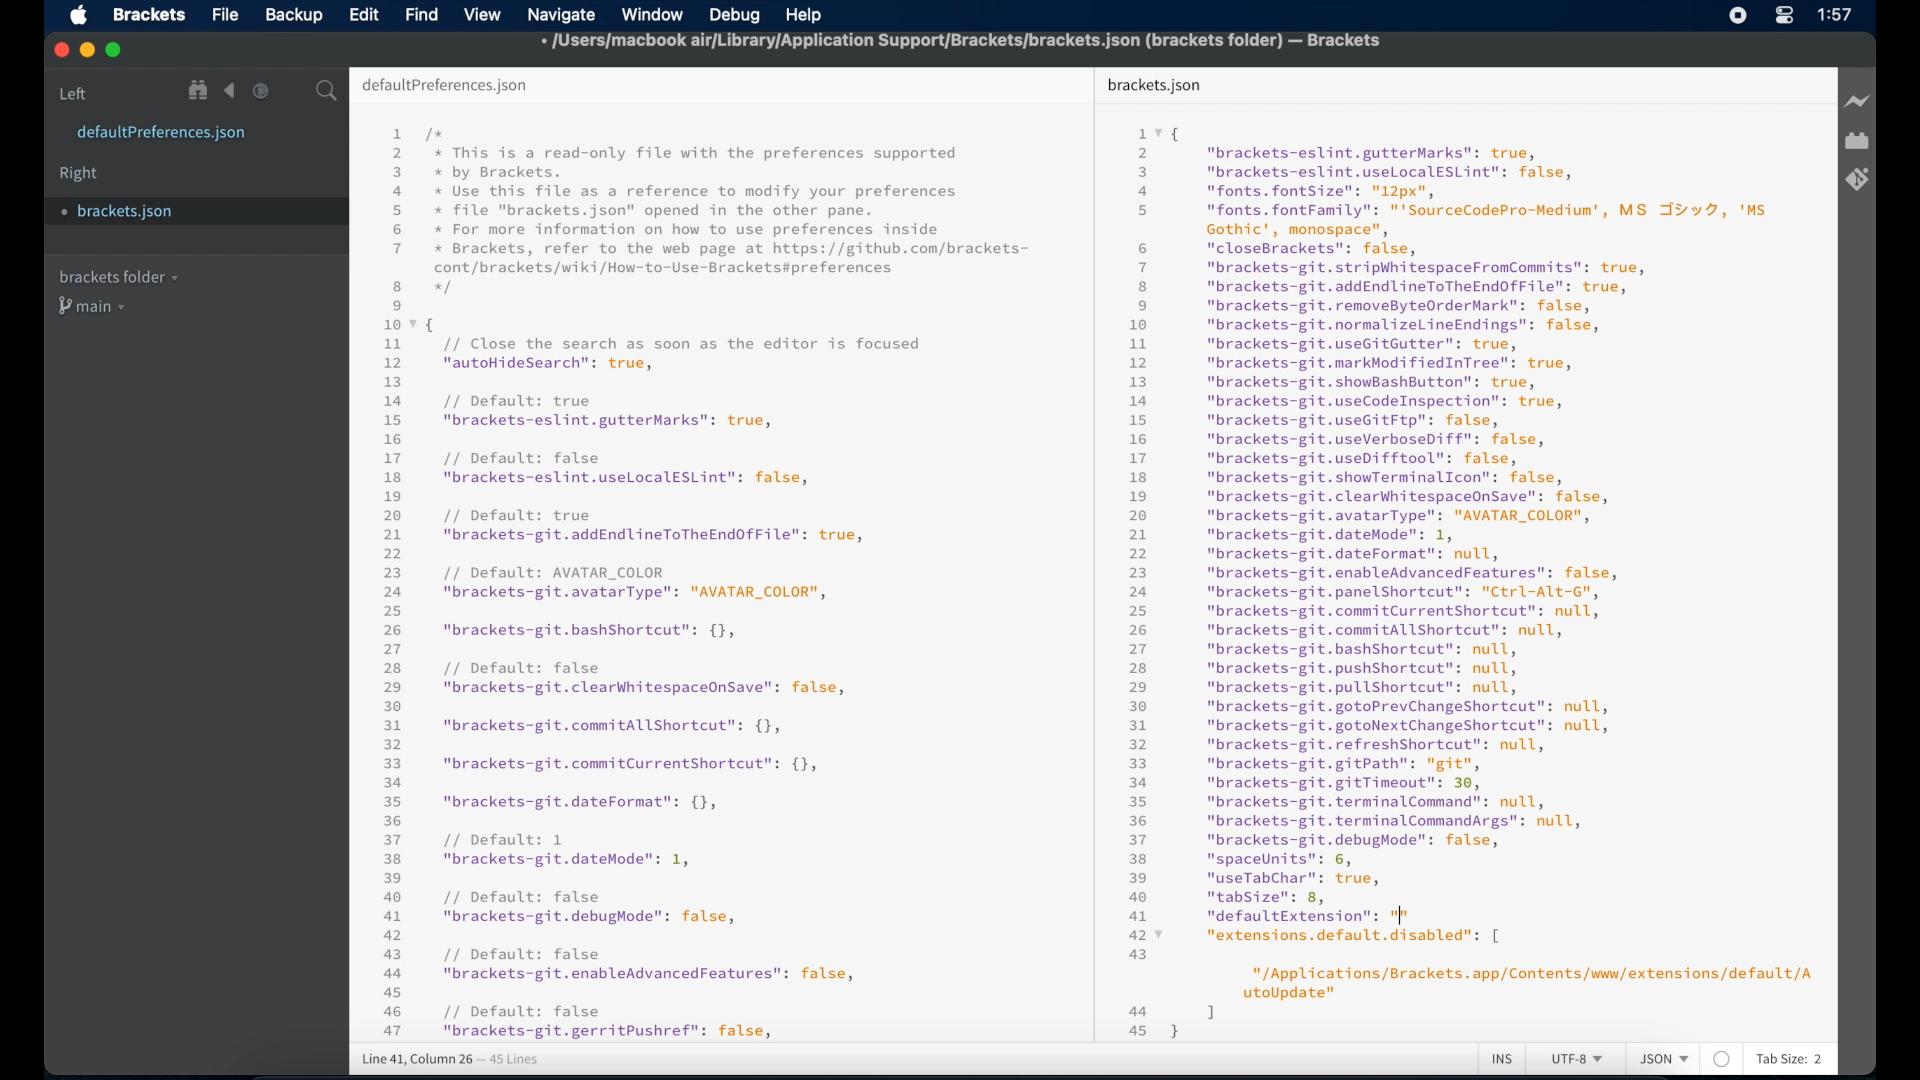 The width and height of the screenshot is (1920, 1080). What do you see at coordinates (1856, 101) in the screenshot?
I see `live preview` at bounding box center [1856, 101].